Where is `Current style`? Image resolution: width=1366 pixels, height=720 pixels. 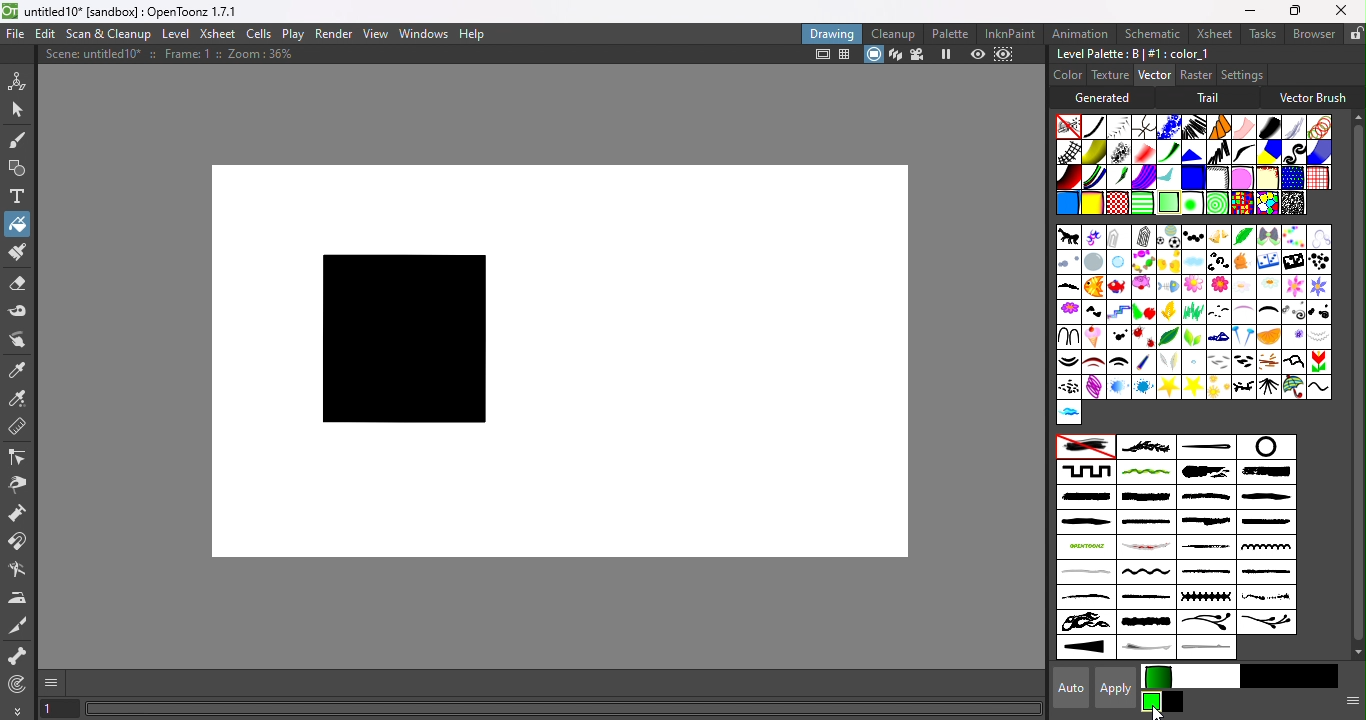
Current style is located at coordinates (1152, 701).